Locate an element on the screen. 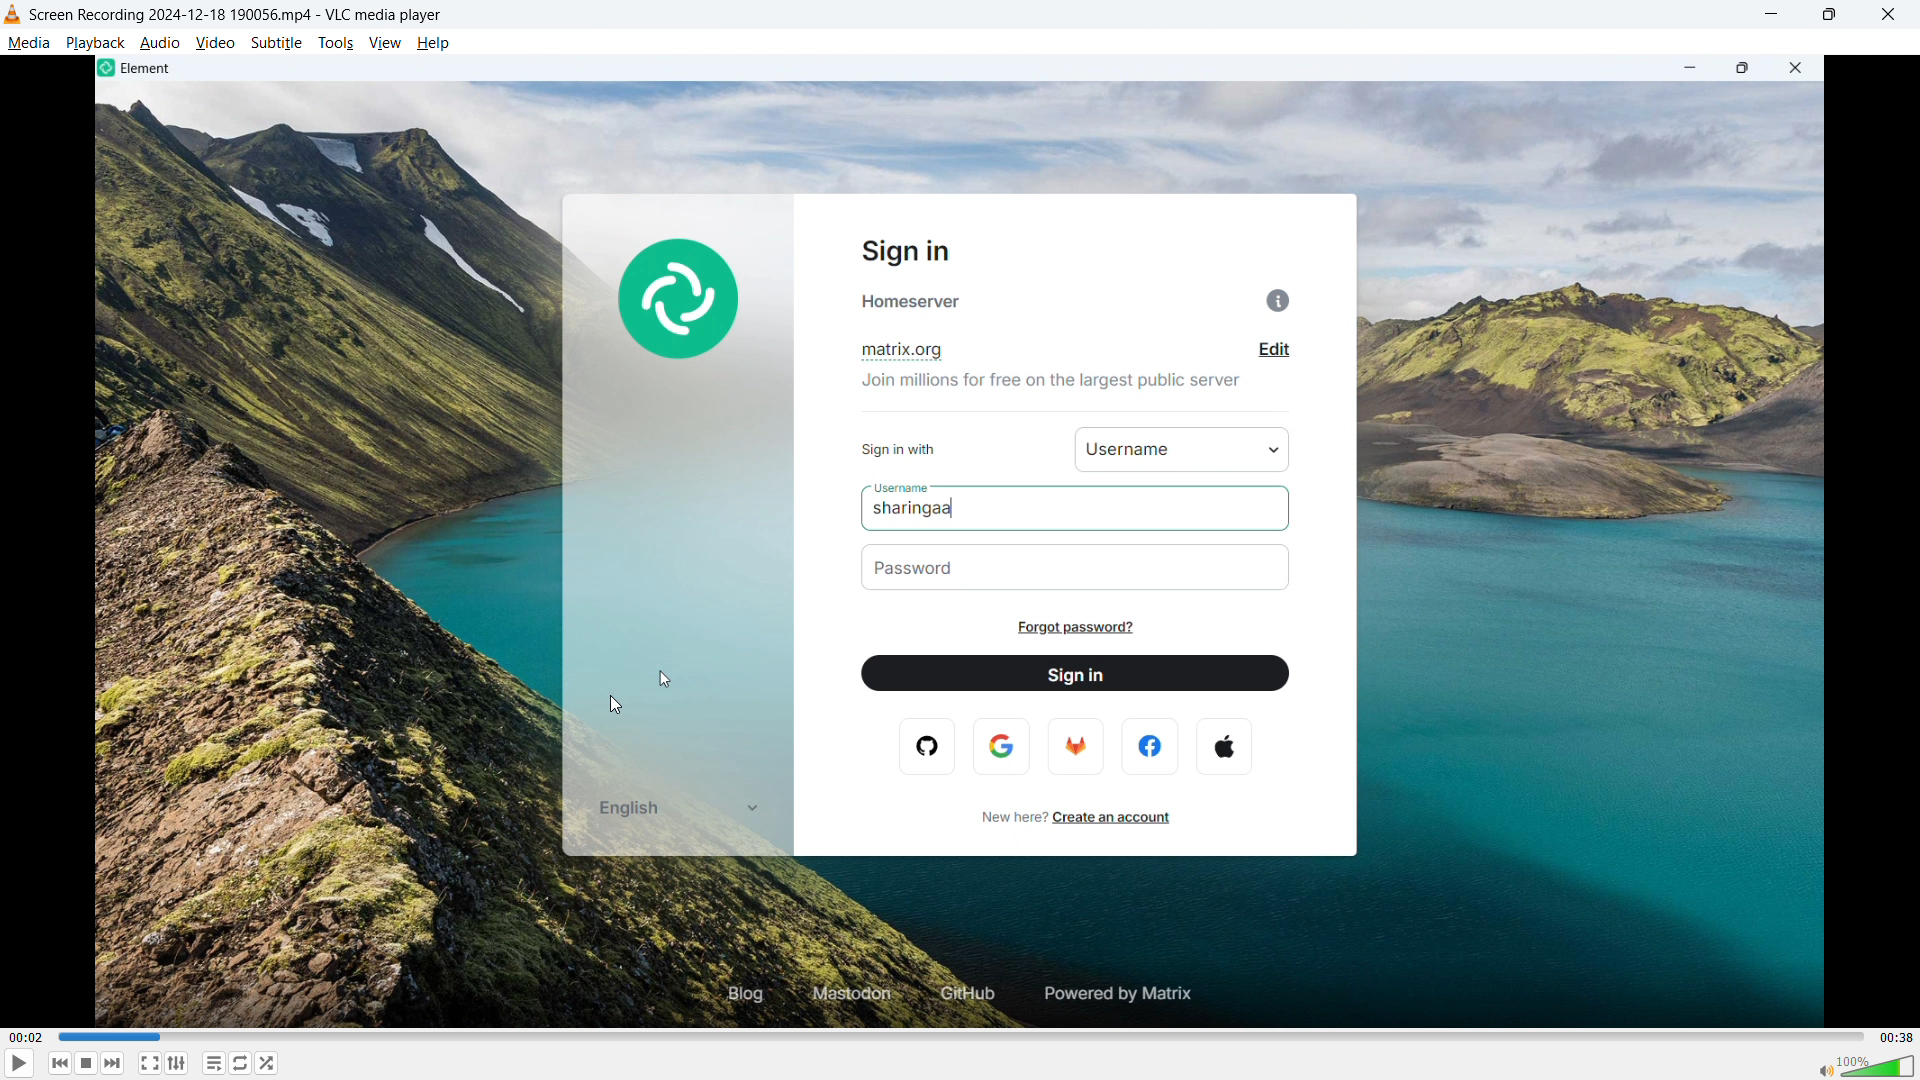 Image resolution: width=1920 pixels, height=1080 pixels. 00 : 38 is located at coordinates (1896, 1035).